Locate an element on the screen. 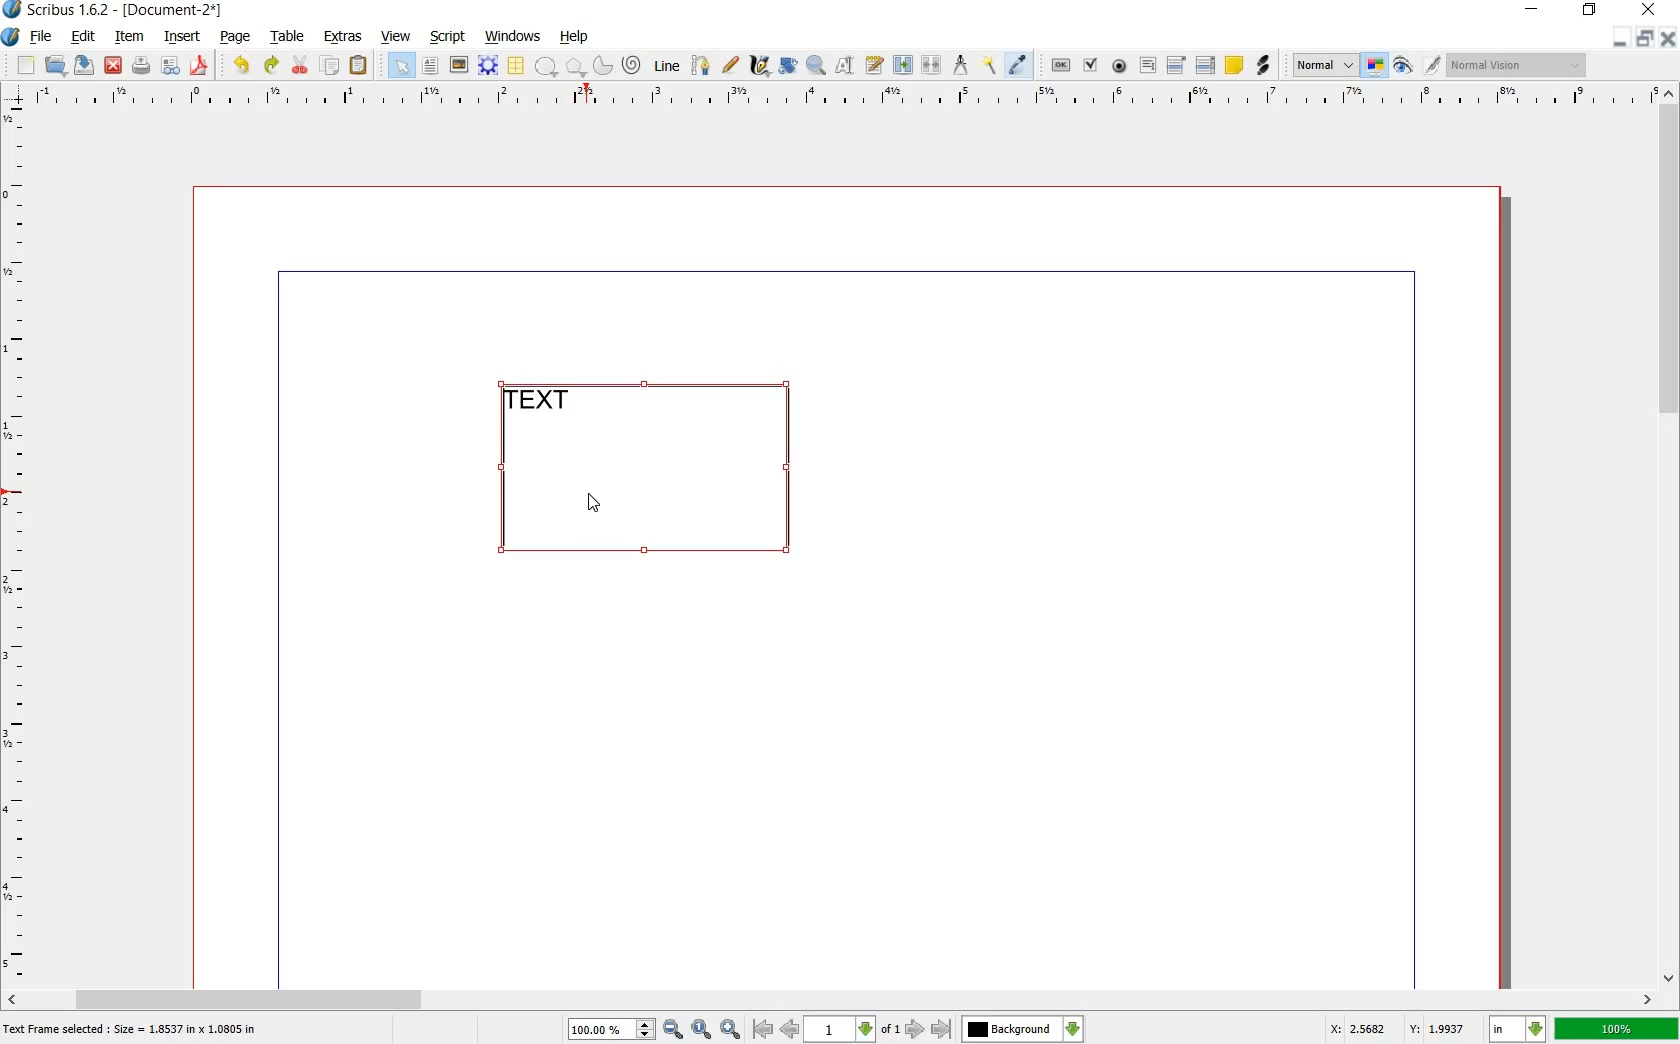  go to previous or first page is located at coordinates (774, 1030).